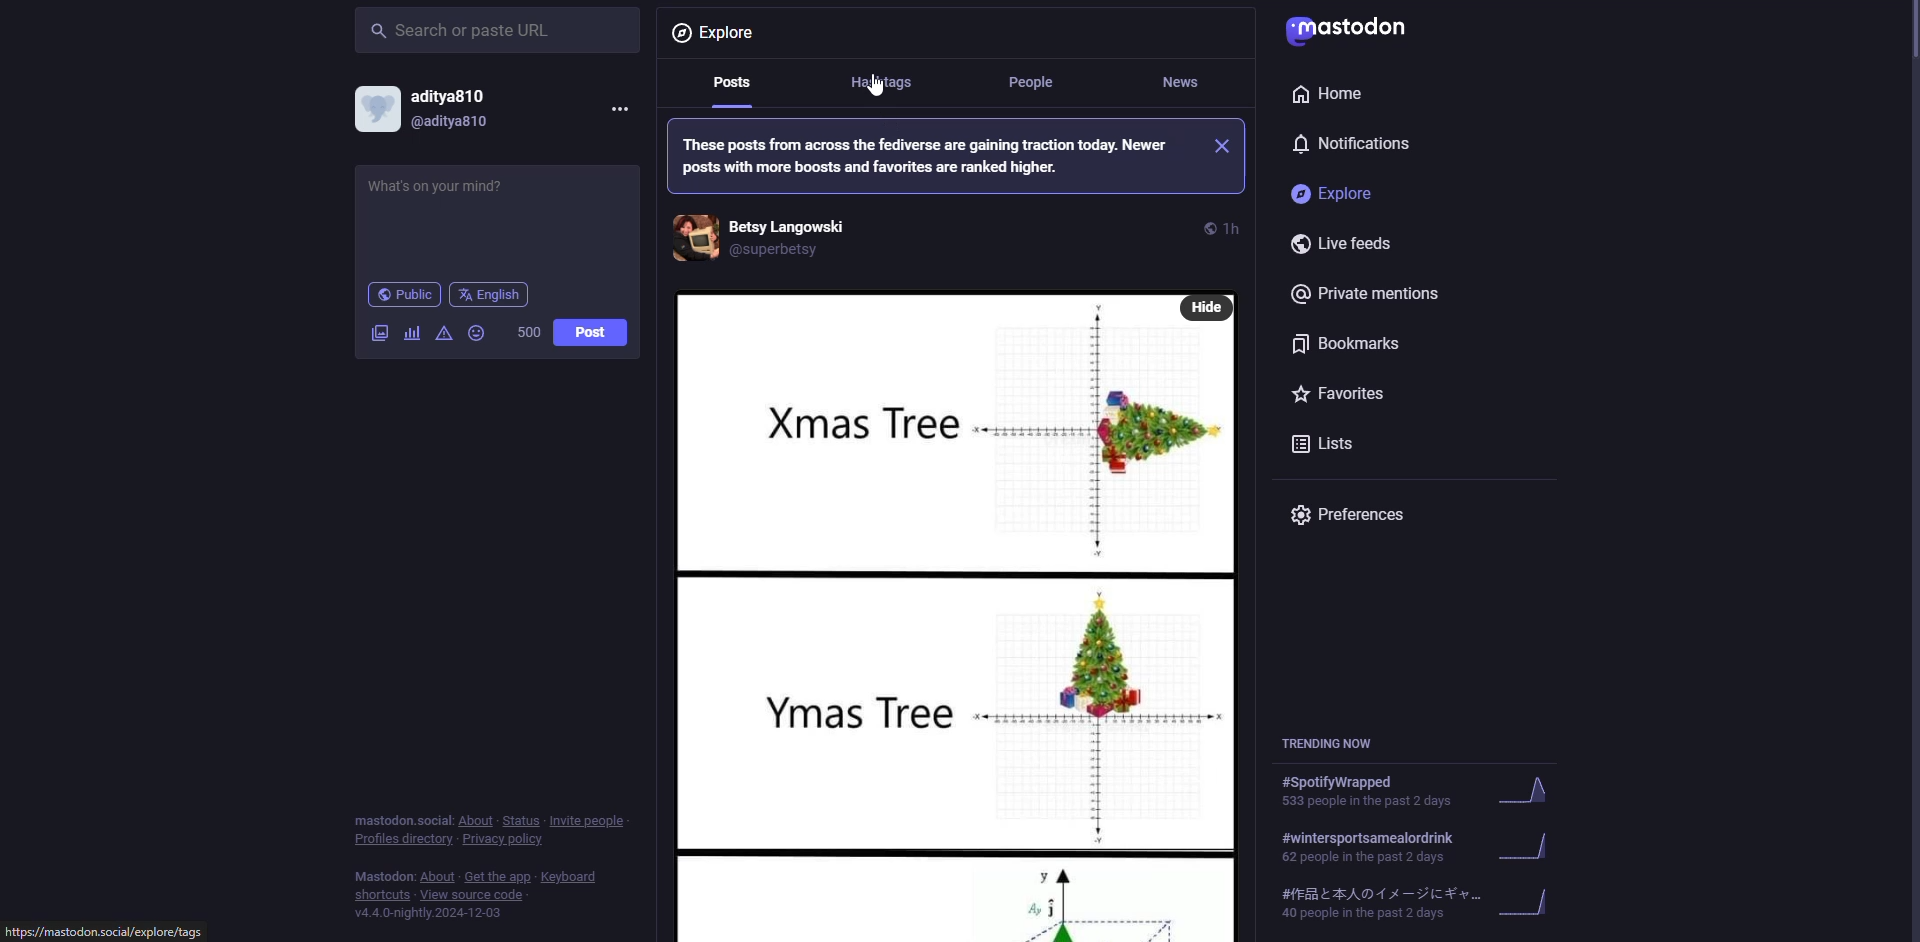 The width and height of the screenshot is (1920, 942). What do you see at coordinates (1330, 443) in the screenshot?
I see `lists` at bounding box center [1330, 443].